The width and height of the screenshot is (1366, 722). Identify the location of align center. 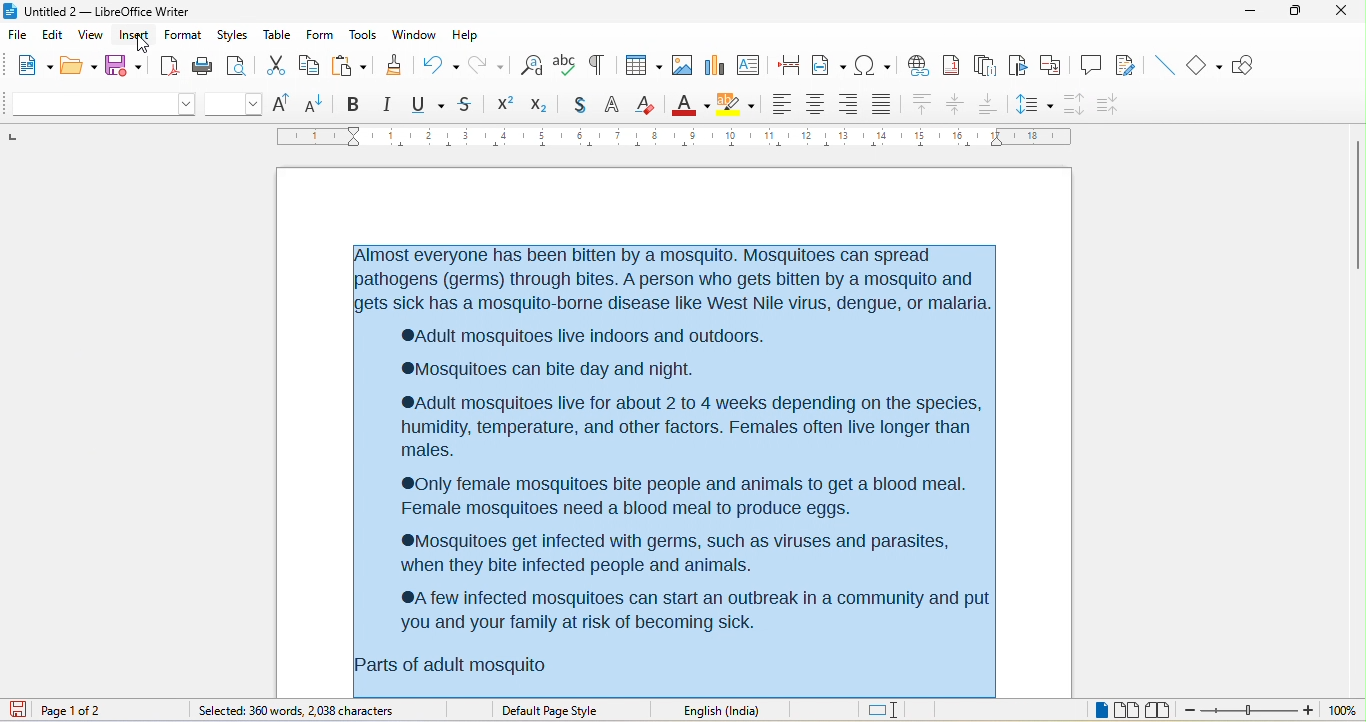
(815, 105).